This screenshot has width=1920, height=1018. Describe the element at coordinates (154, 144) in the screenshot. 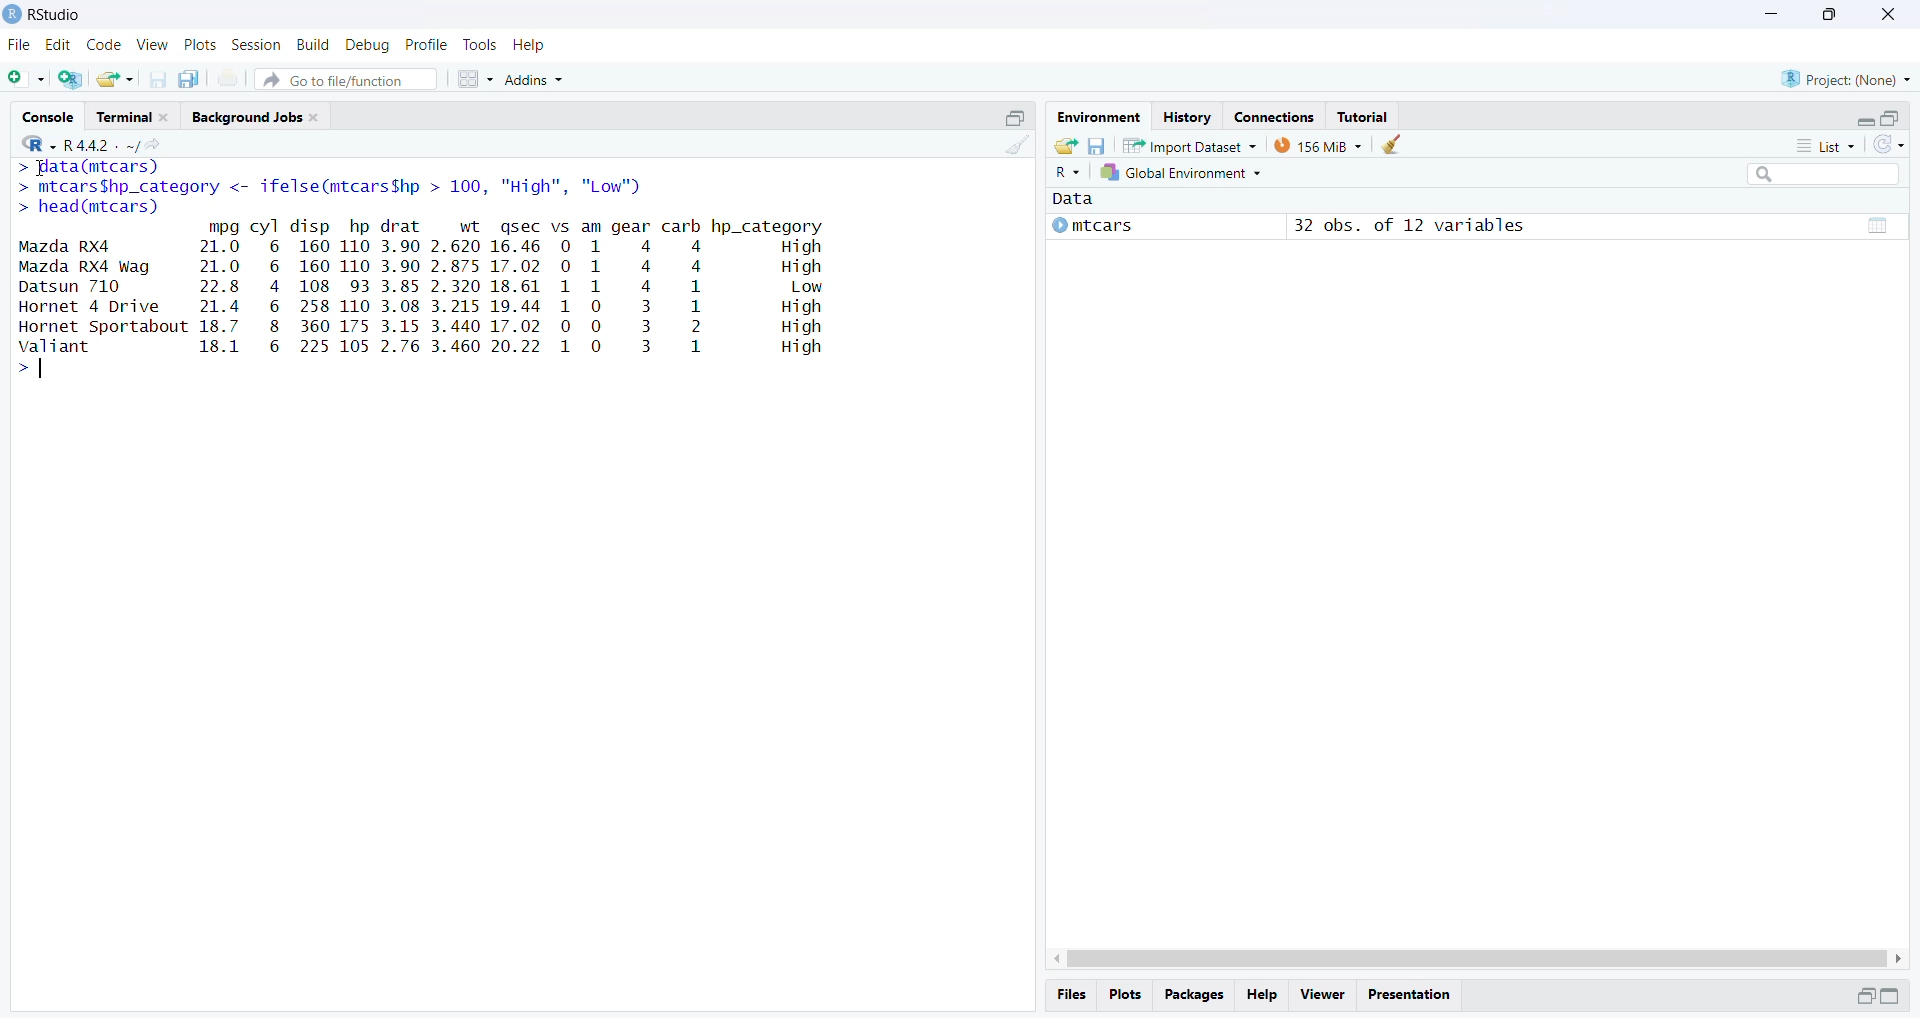

I see `View the current working directory` at that location.